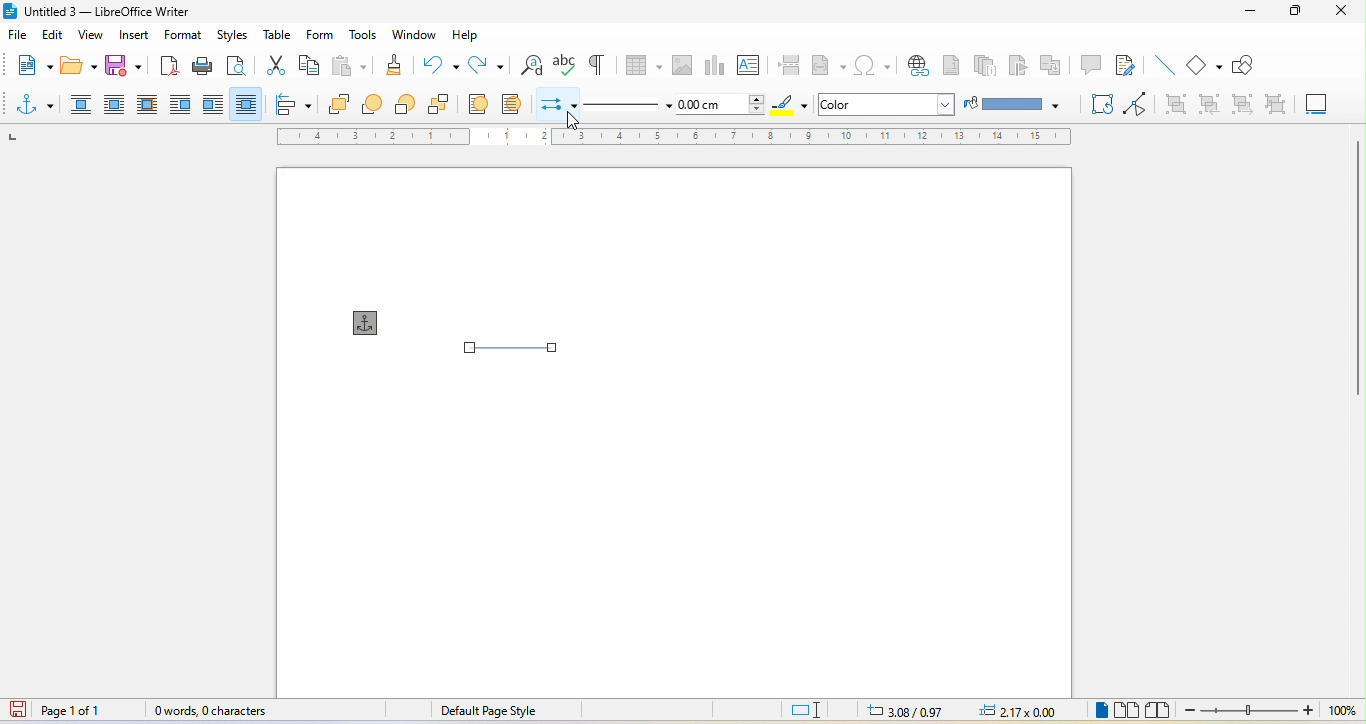 The image size is (1366, 724). I want to click on print preview, so click(236, 66).